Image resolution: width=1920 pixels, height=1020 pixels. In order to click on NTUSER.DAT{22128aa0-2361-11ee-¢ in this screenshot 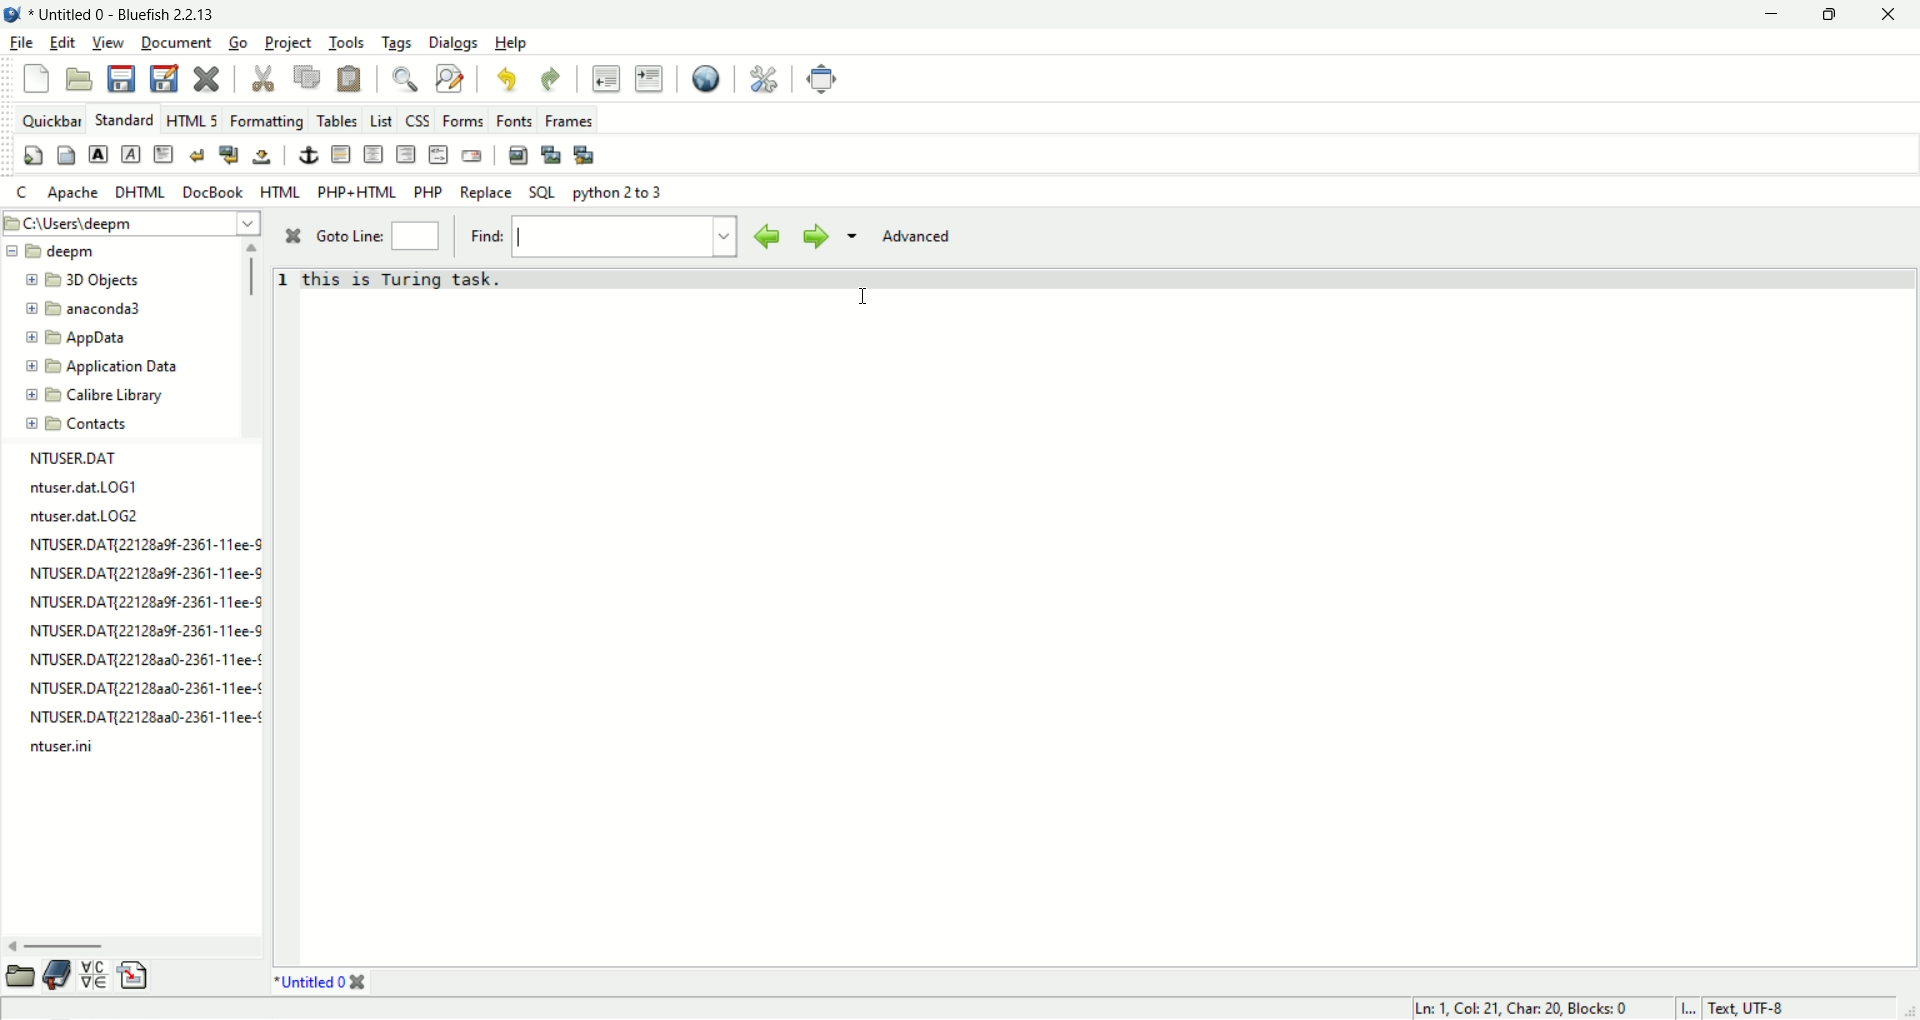, I will do `click(148, 715)`.